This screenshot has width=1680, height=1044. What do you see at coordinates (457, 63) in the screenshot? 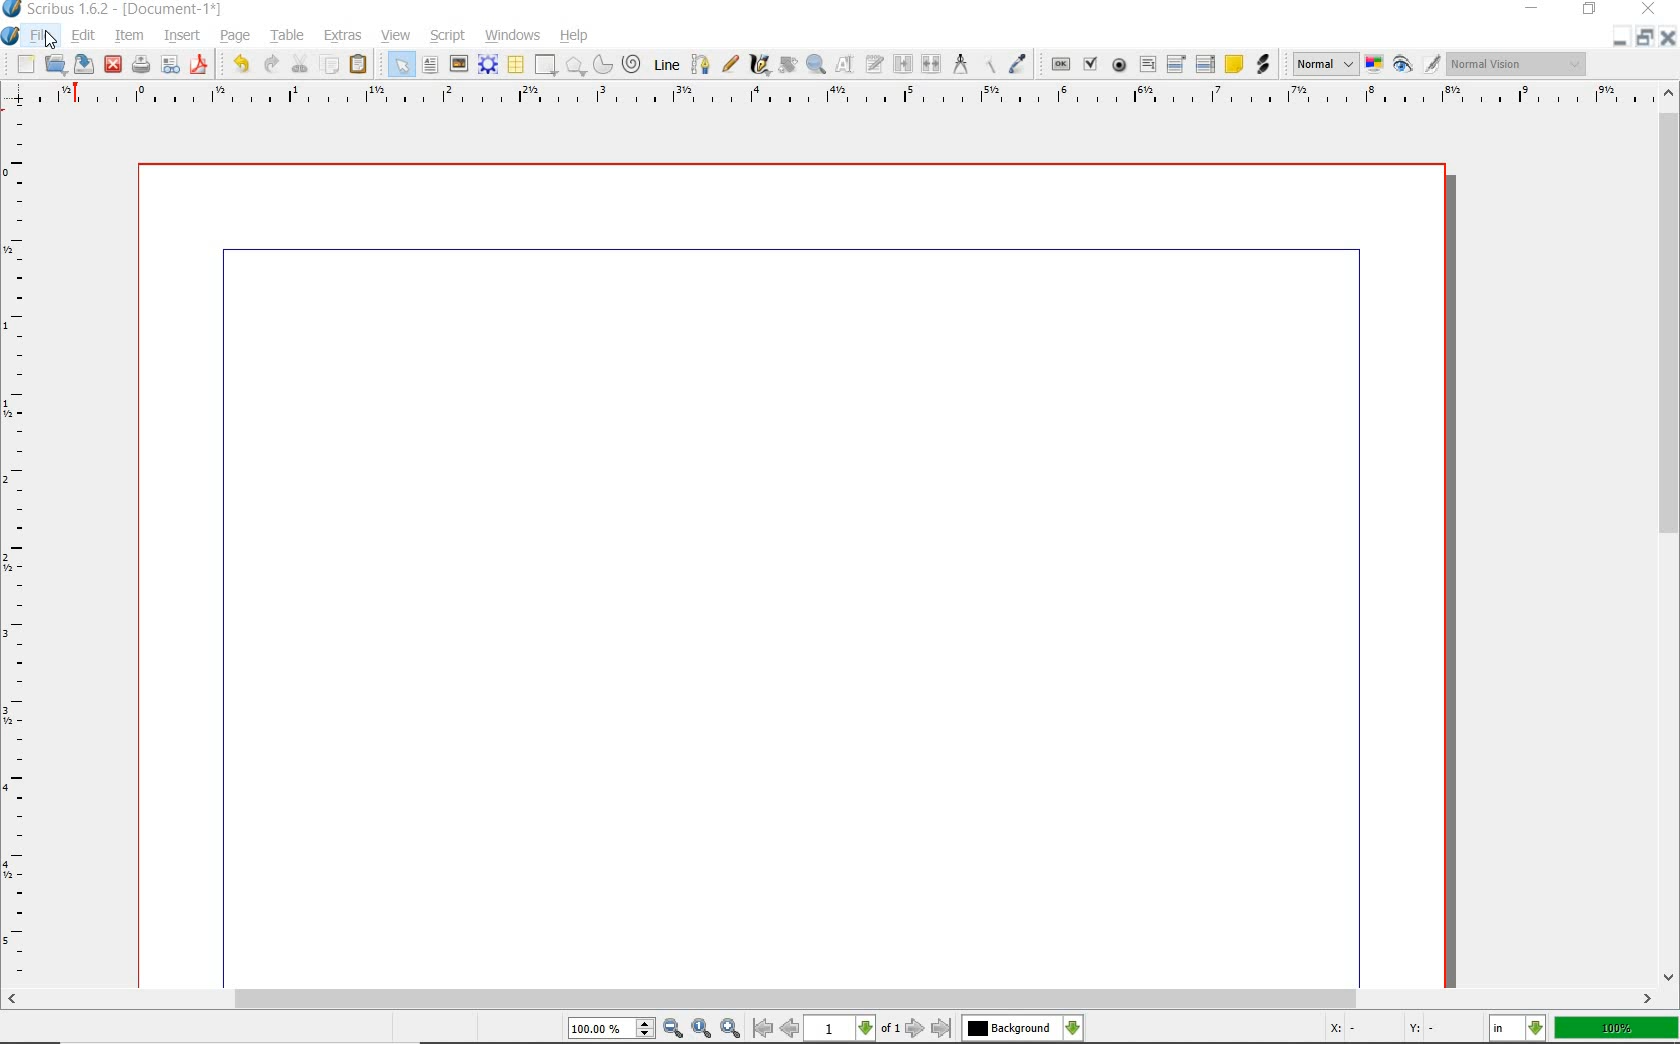
I see `image frame` at bounding box center [457, 63].